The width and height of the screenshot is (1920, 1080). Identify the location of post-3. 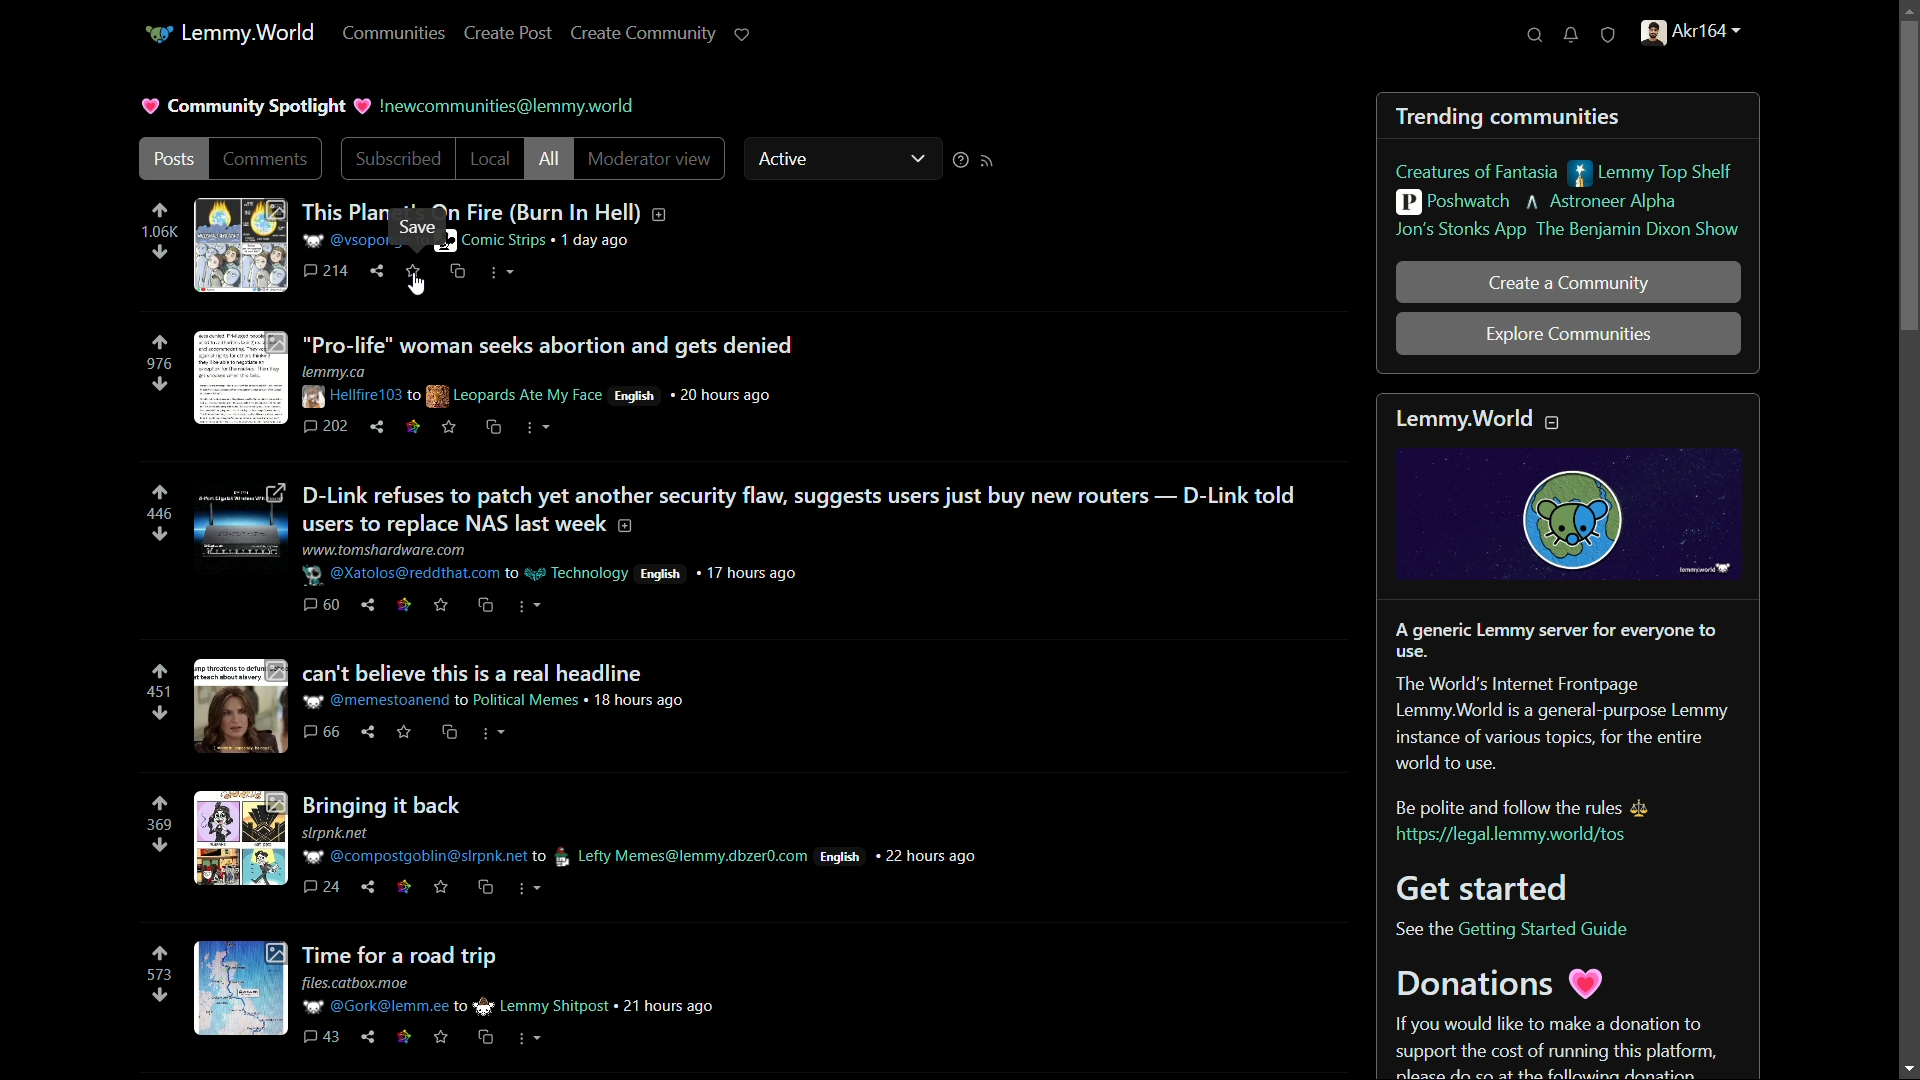
(751, 548).